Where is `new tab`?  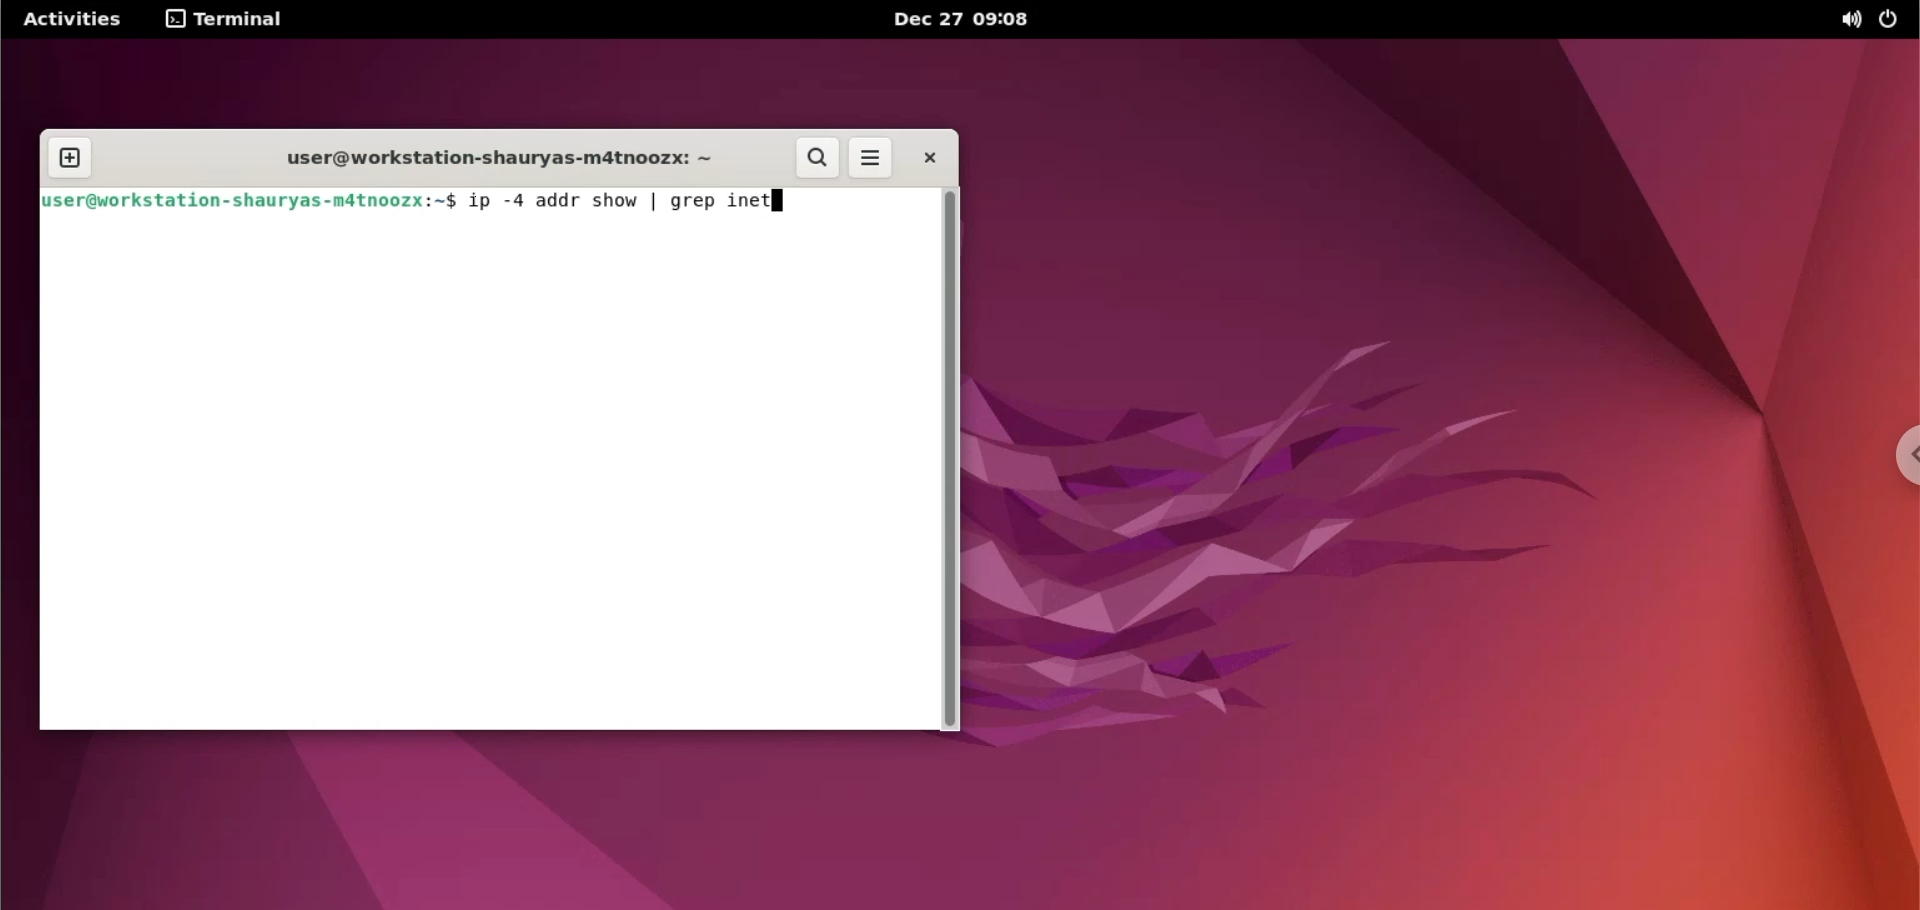 new tab is located at coordinates (69, 157).